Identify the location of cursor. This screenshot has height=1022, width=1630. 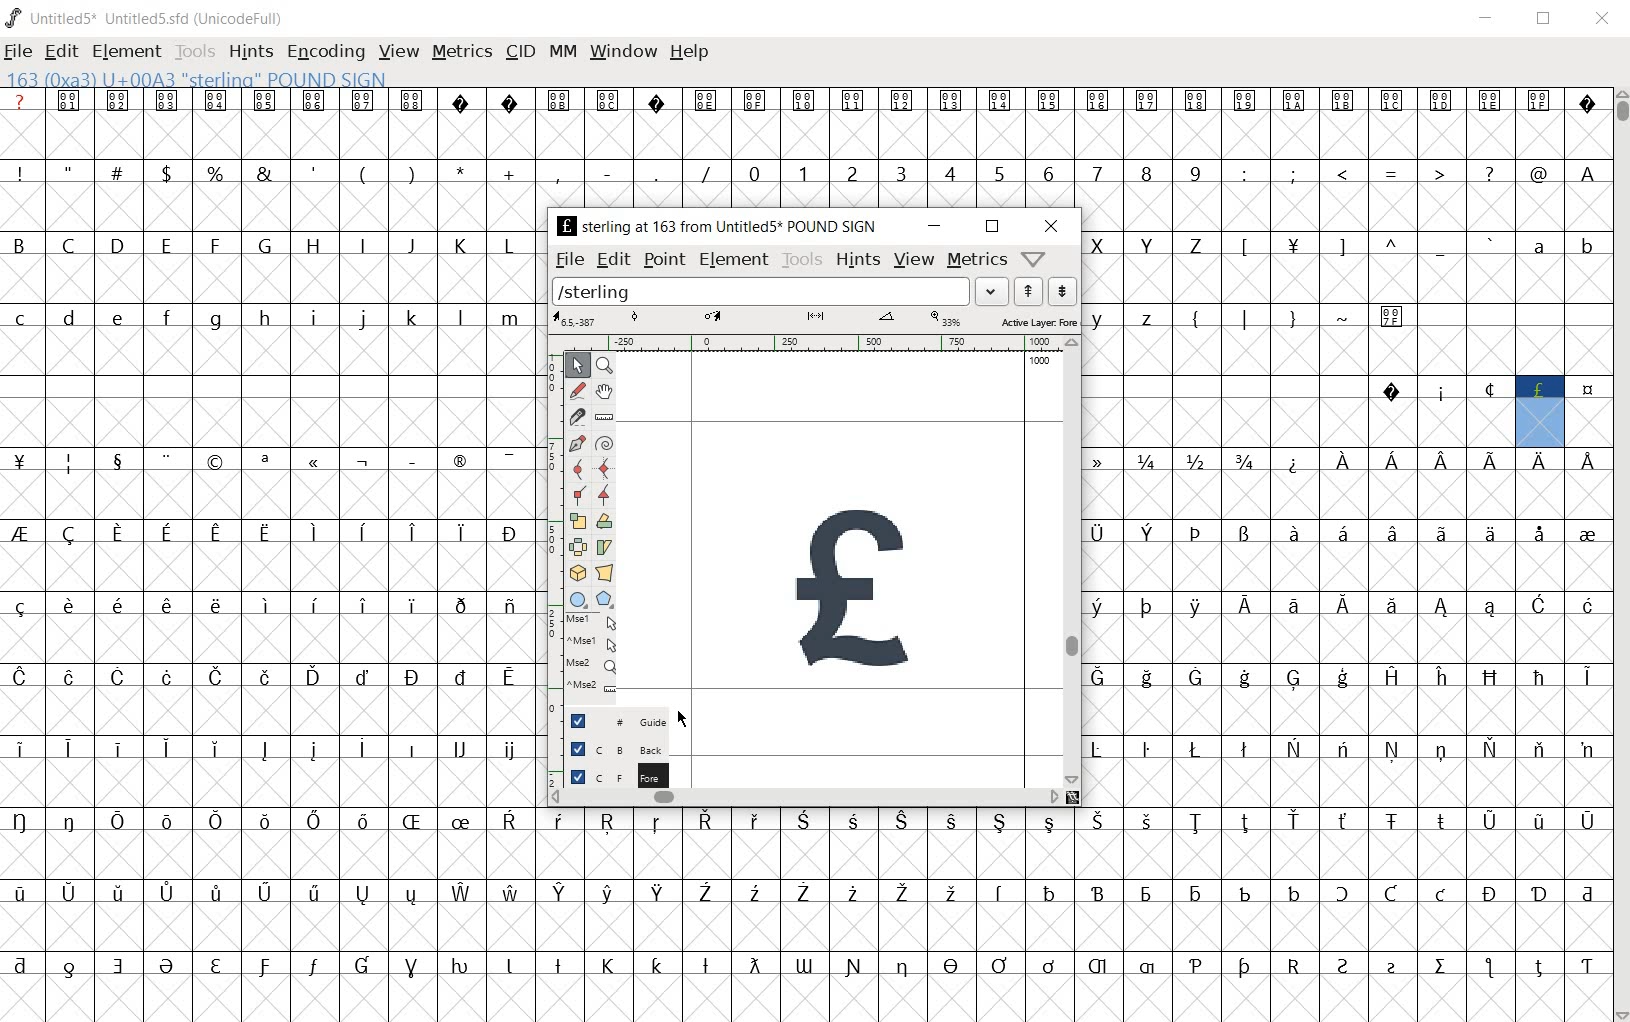
(683, 718).